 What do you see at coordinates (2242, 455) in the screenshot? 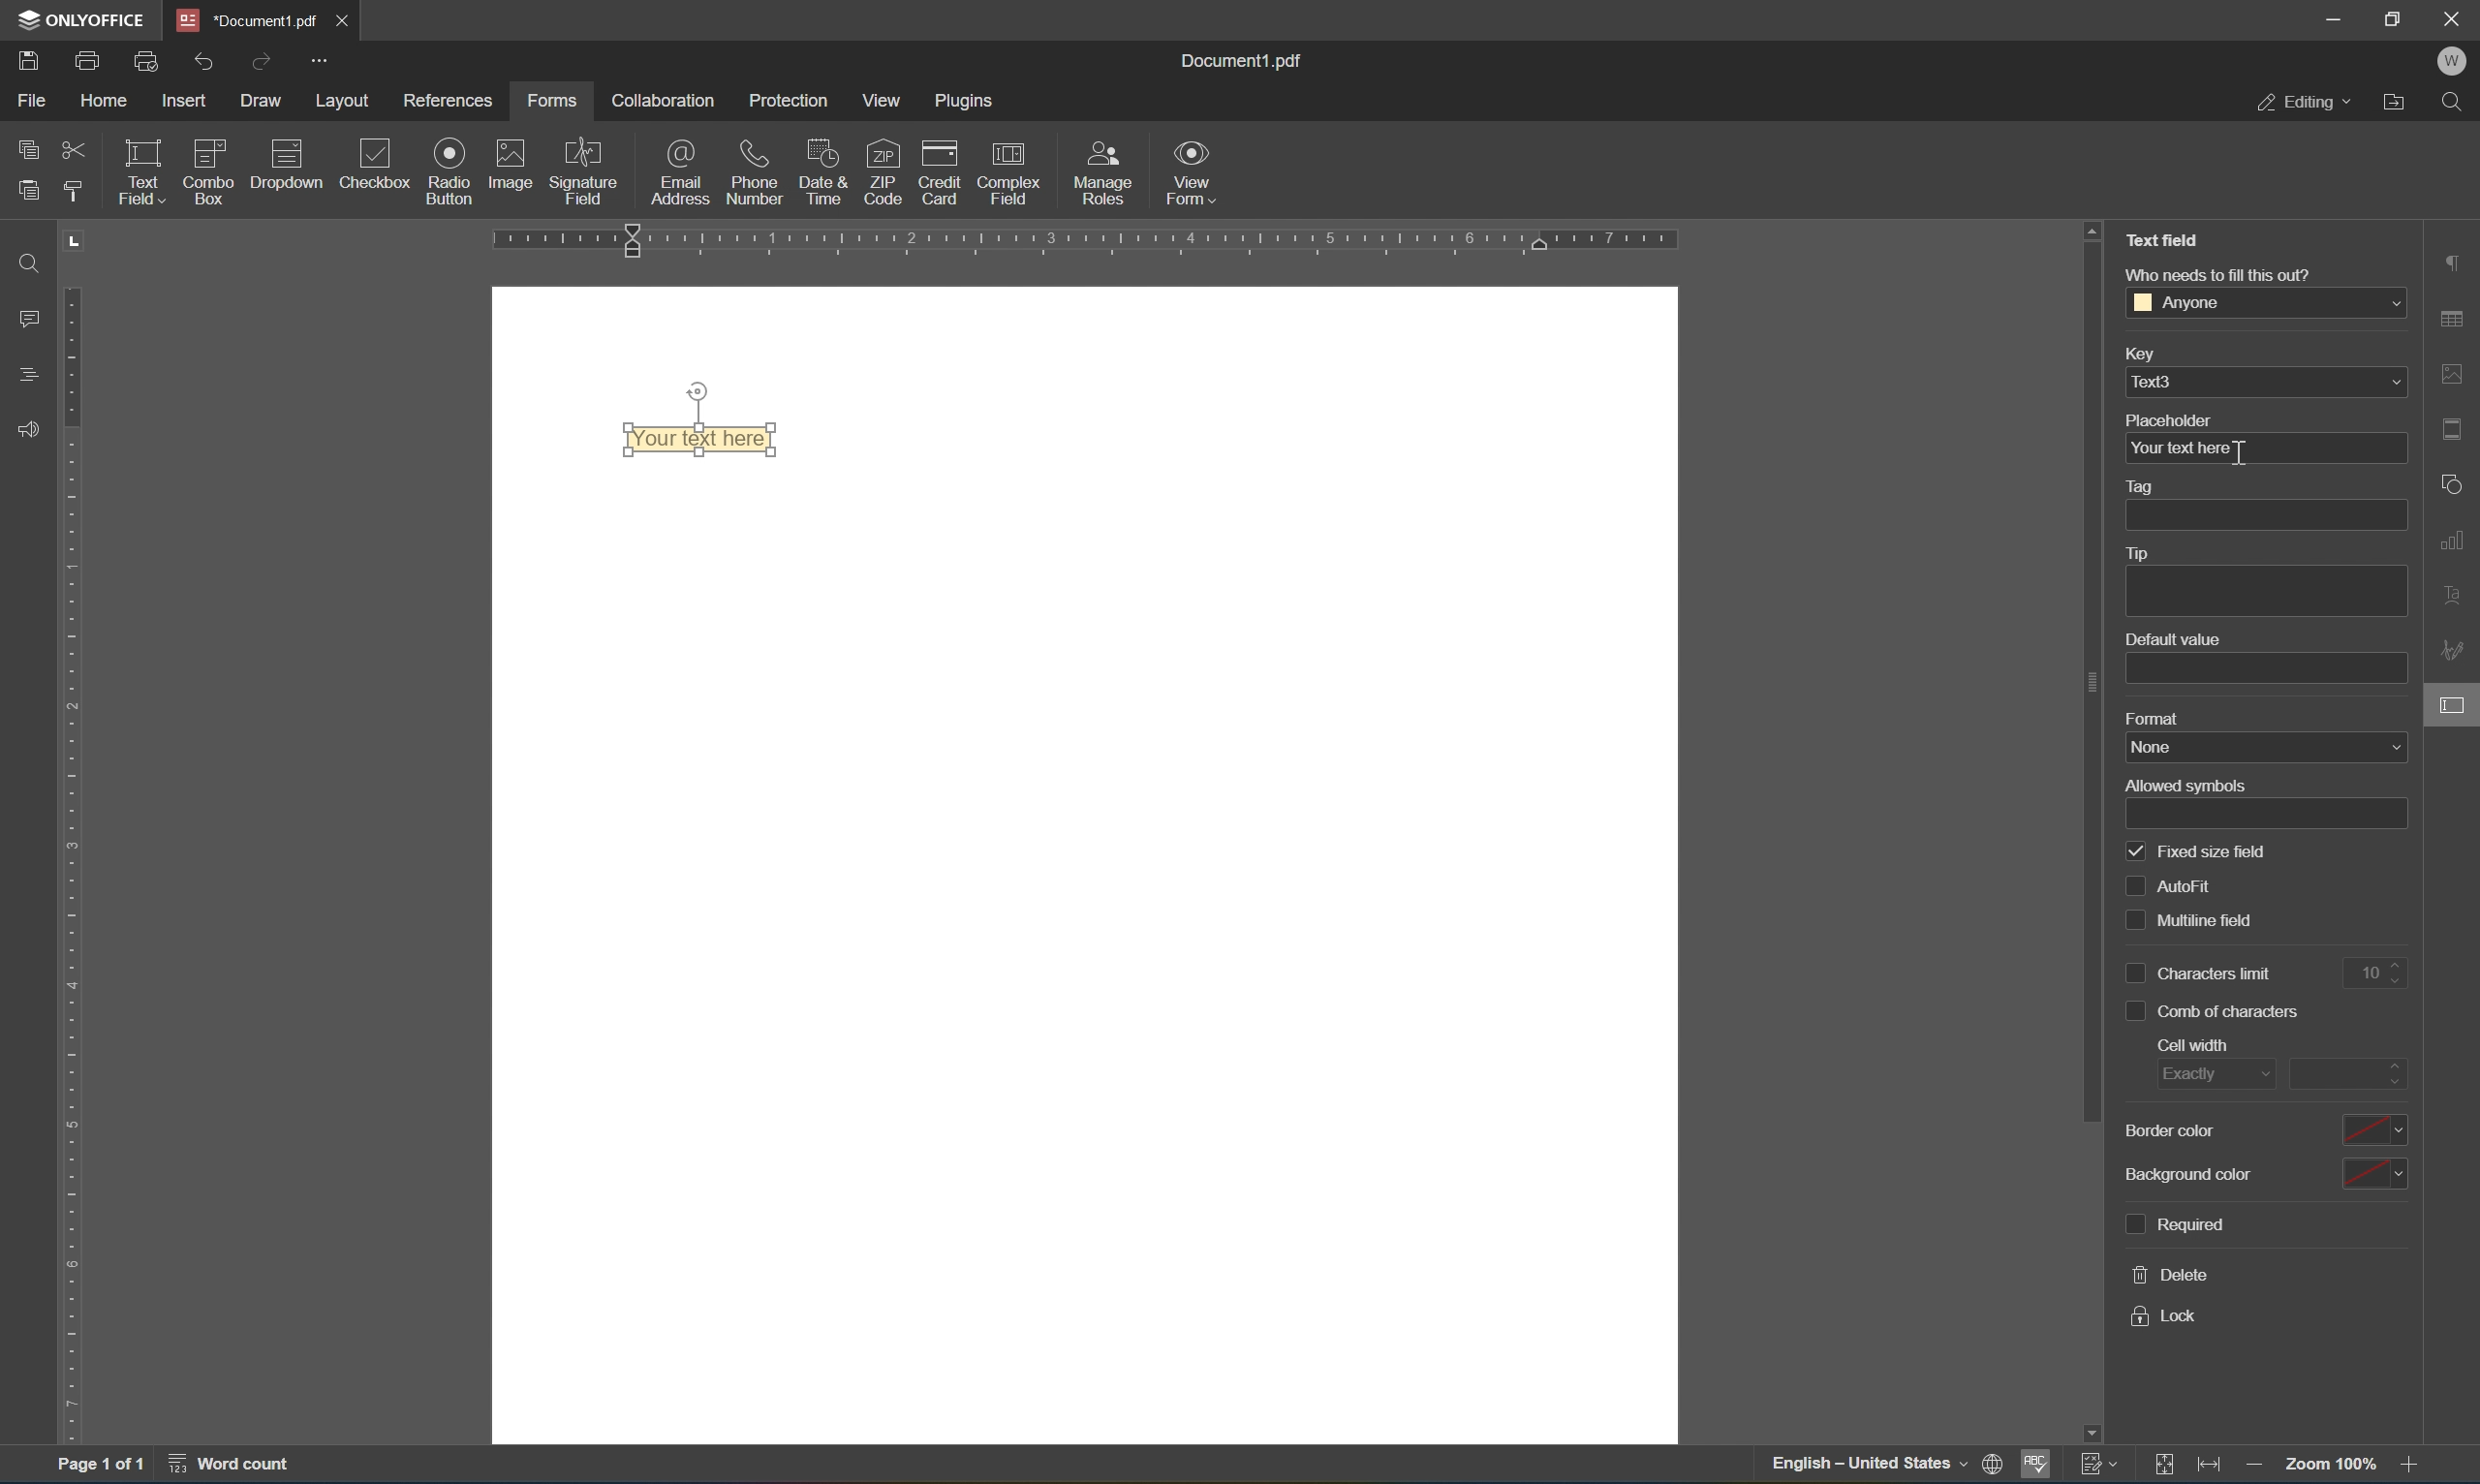
I see `cursor` at bounding box center [2242, 455].